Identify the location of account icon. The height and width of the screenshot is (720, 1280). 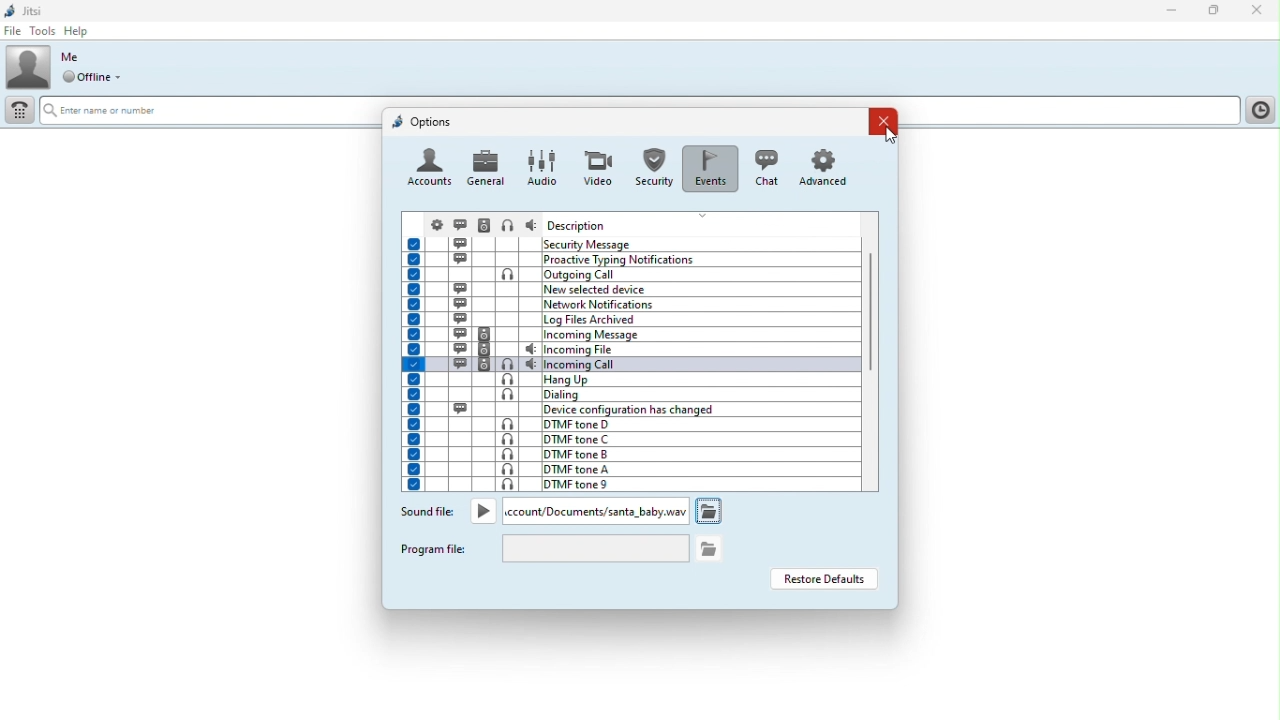
(429, 167).